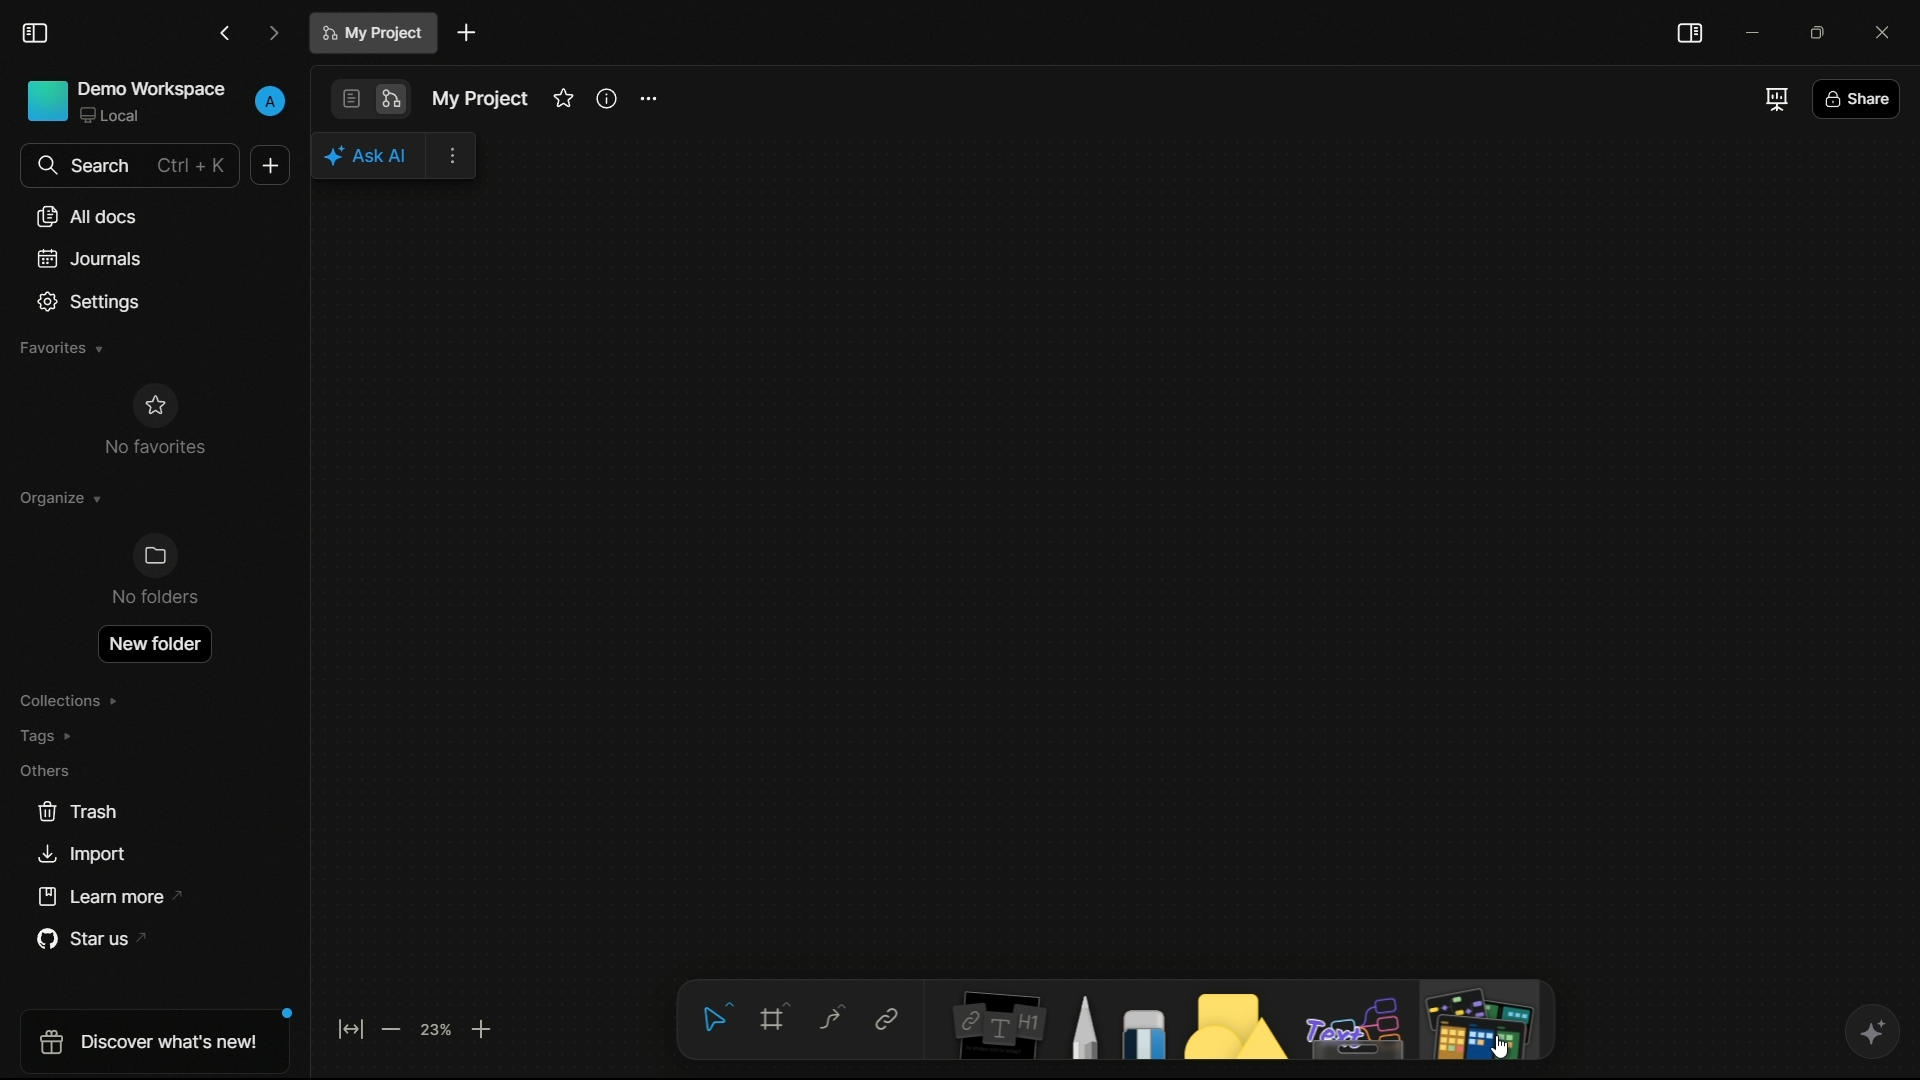 This screenshot has width=1920, height=1080. Describe the element at coordinates (376, 33) in the screenshot. I see `document name` at that location.